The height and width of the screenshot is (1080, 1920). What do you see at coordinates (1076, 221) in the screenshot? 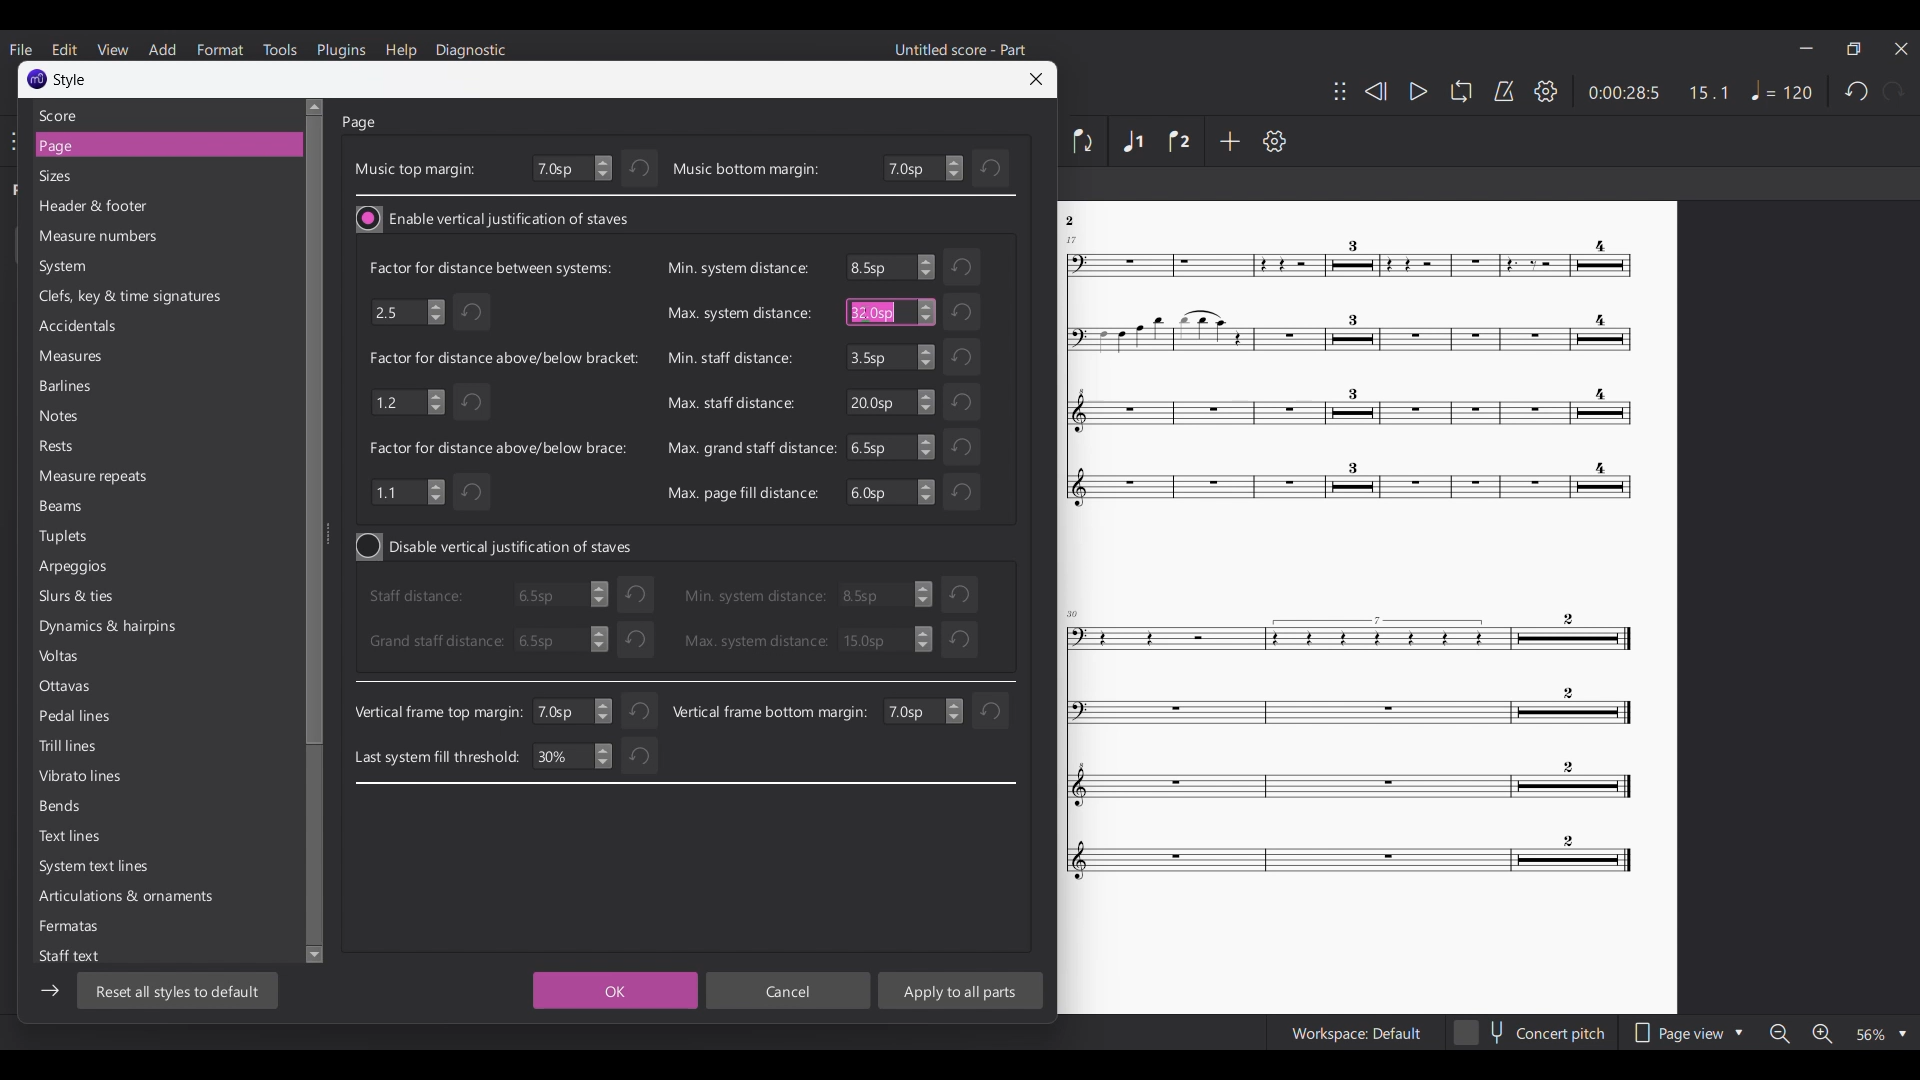
I see `` at bounding box center [1076, 221].